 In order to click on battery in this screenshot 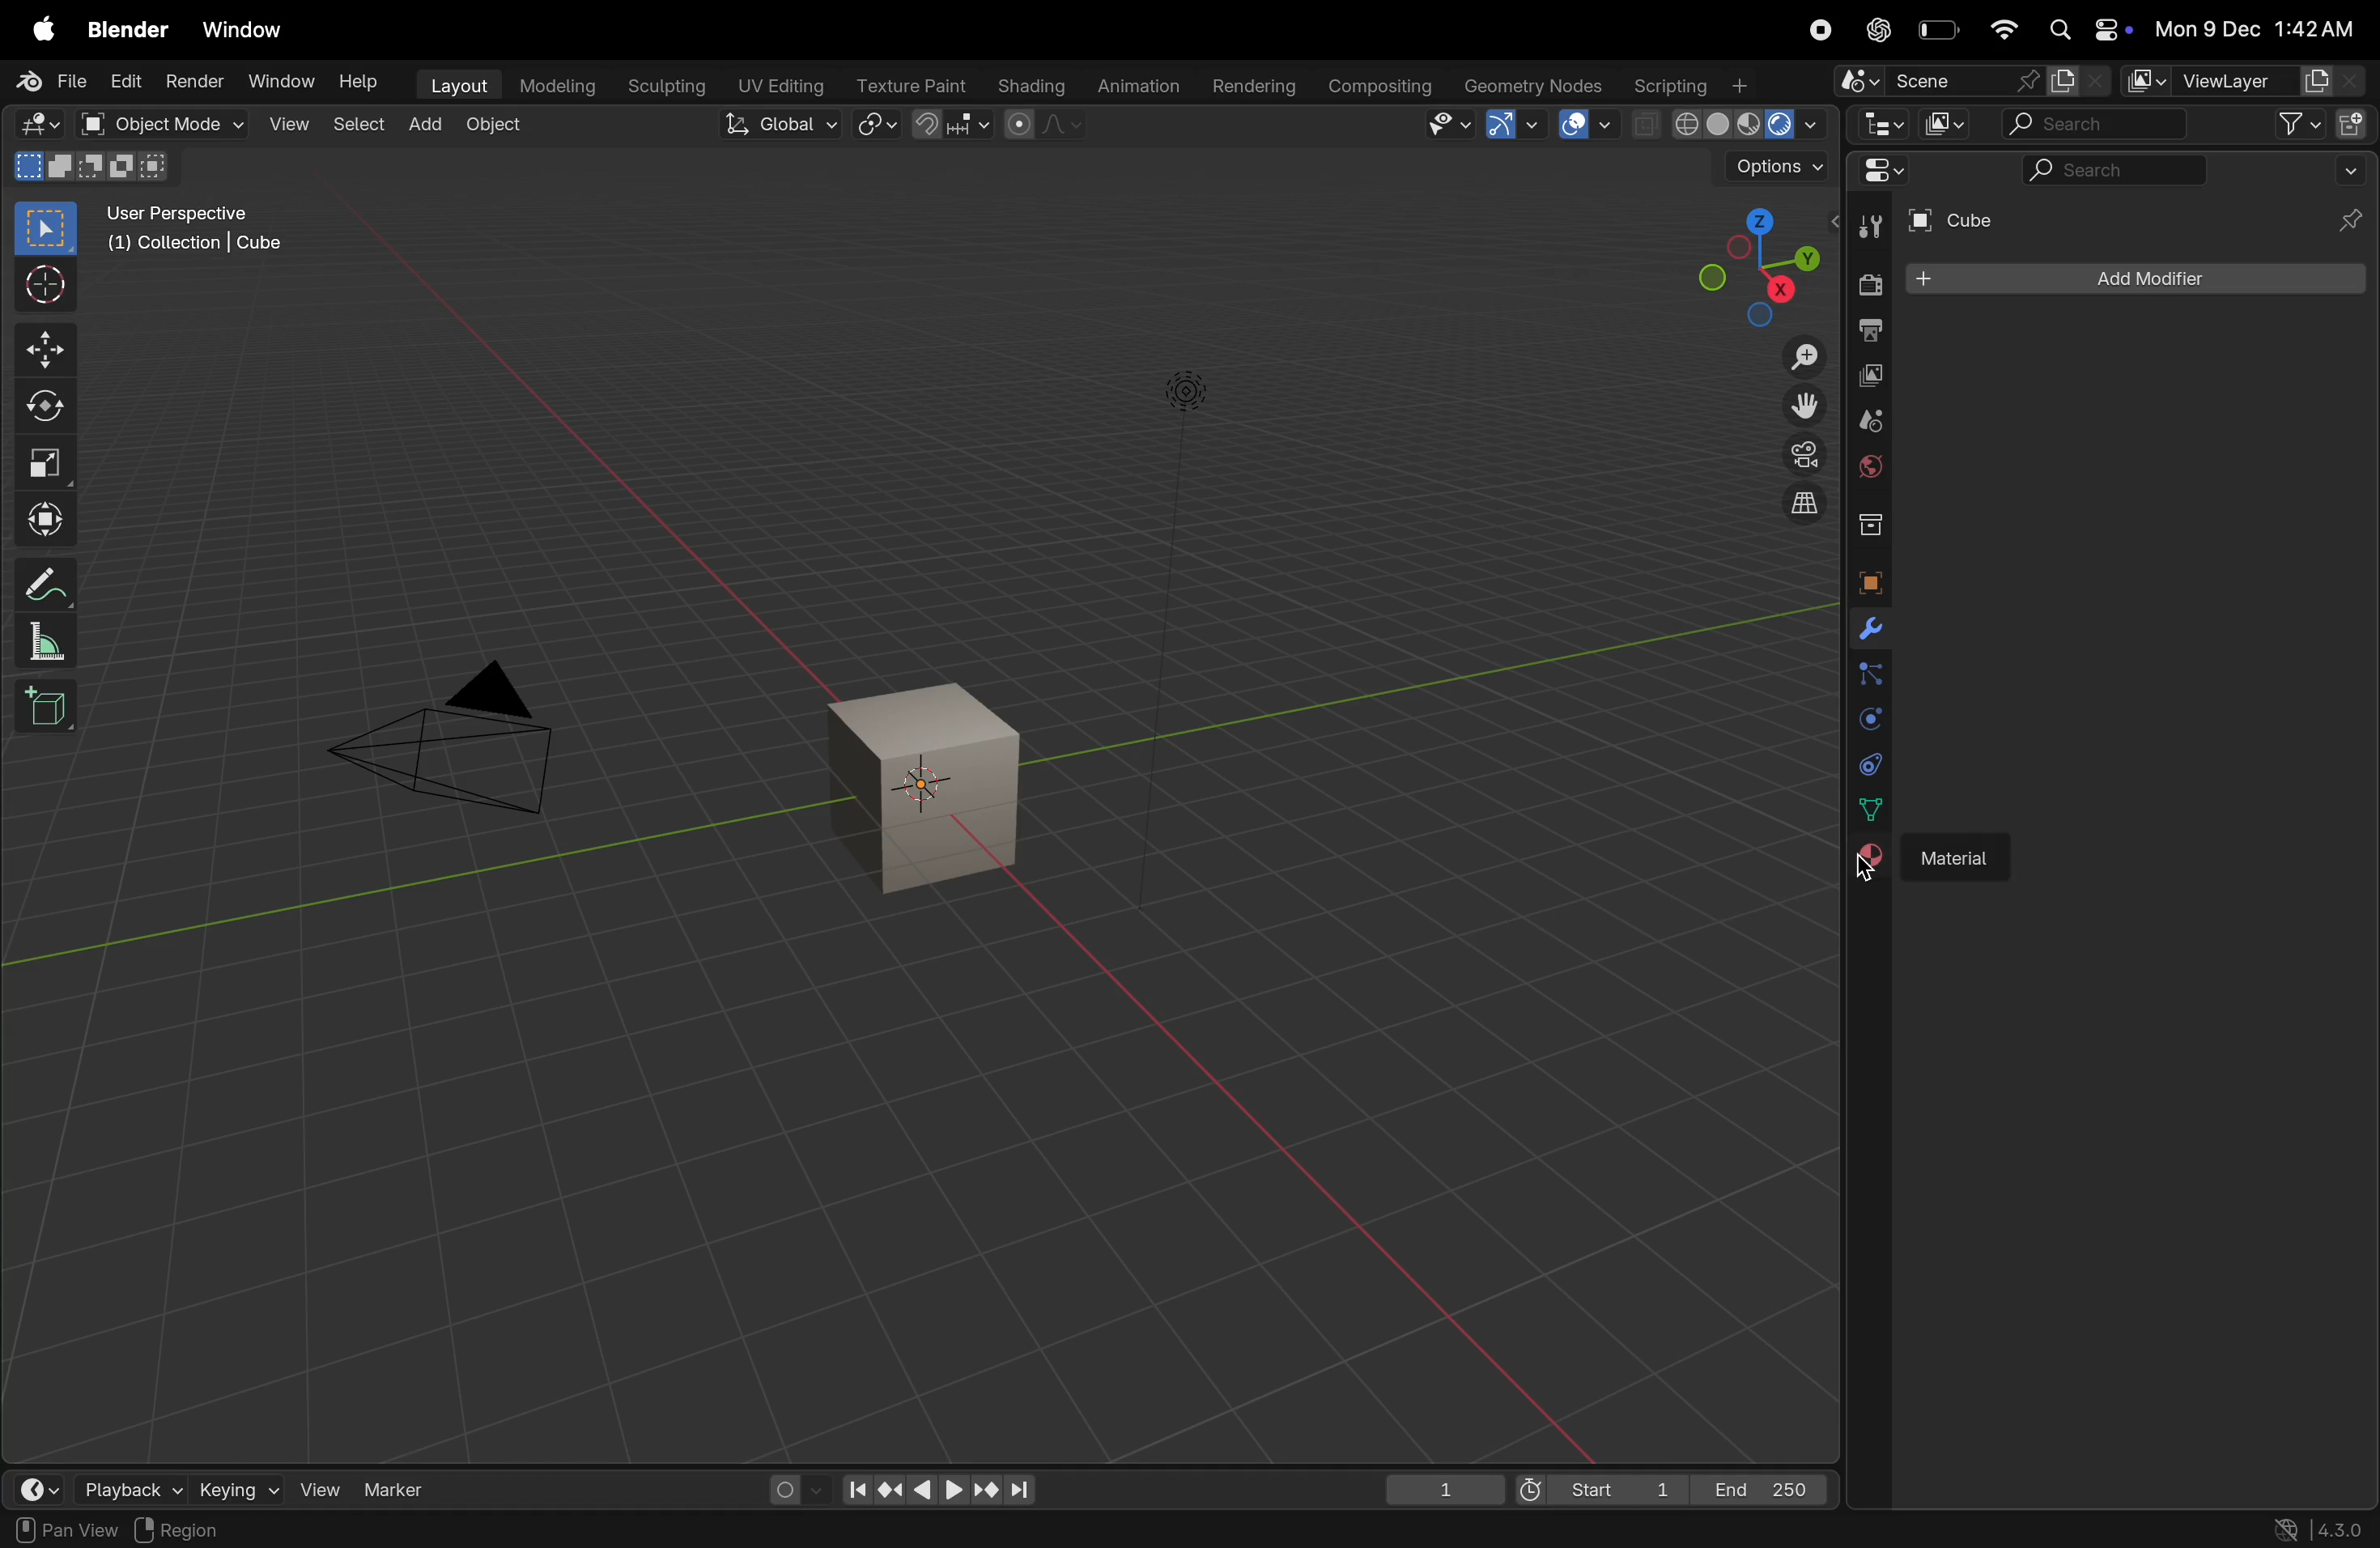, I will do `click(1936, 30)`.